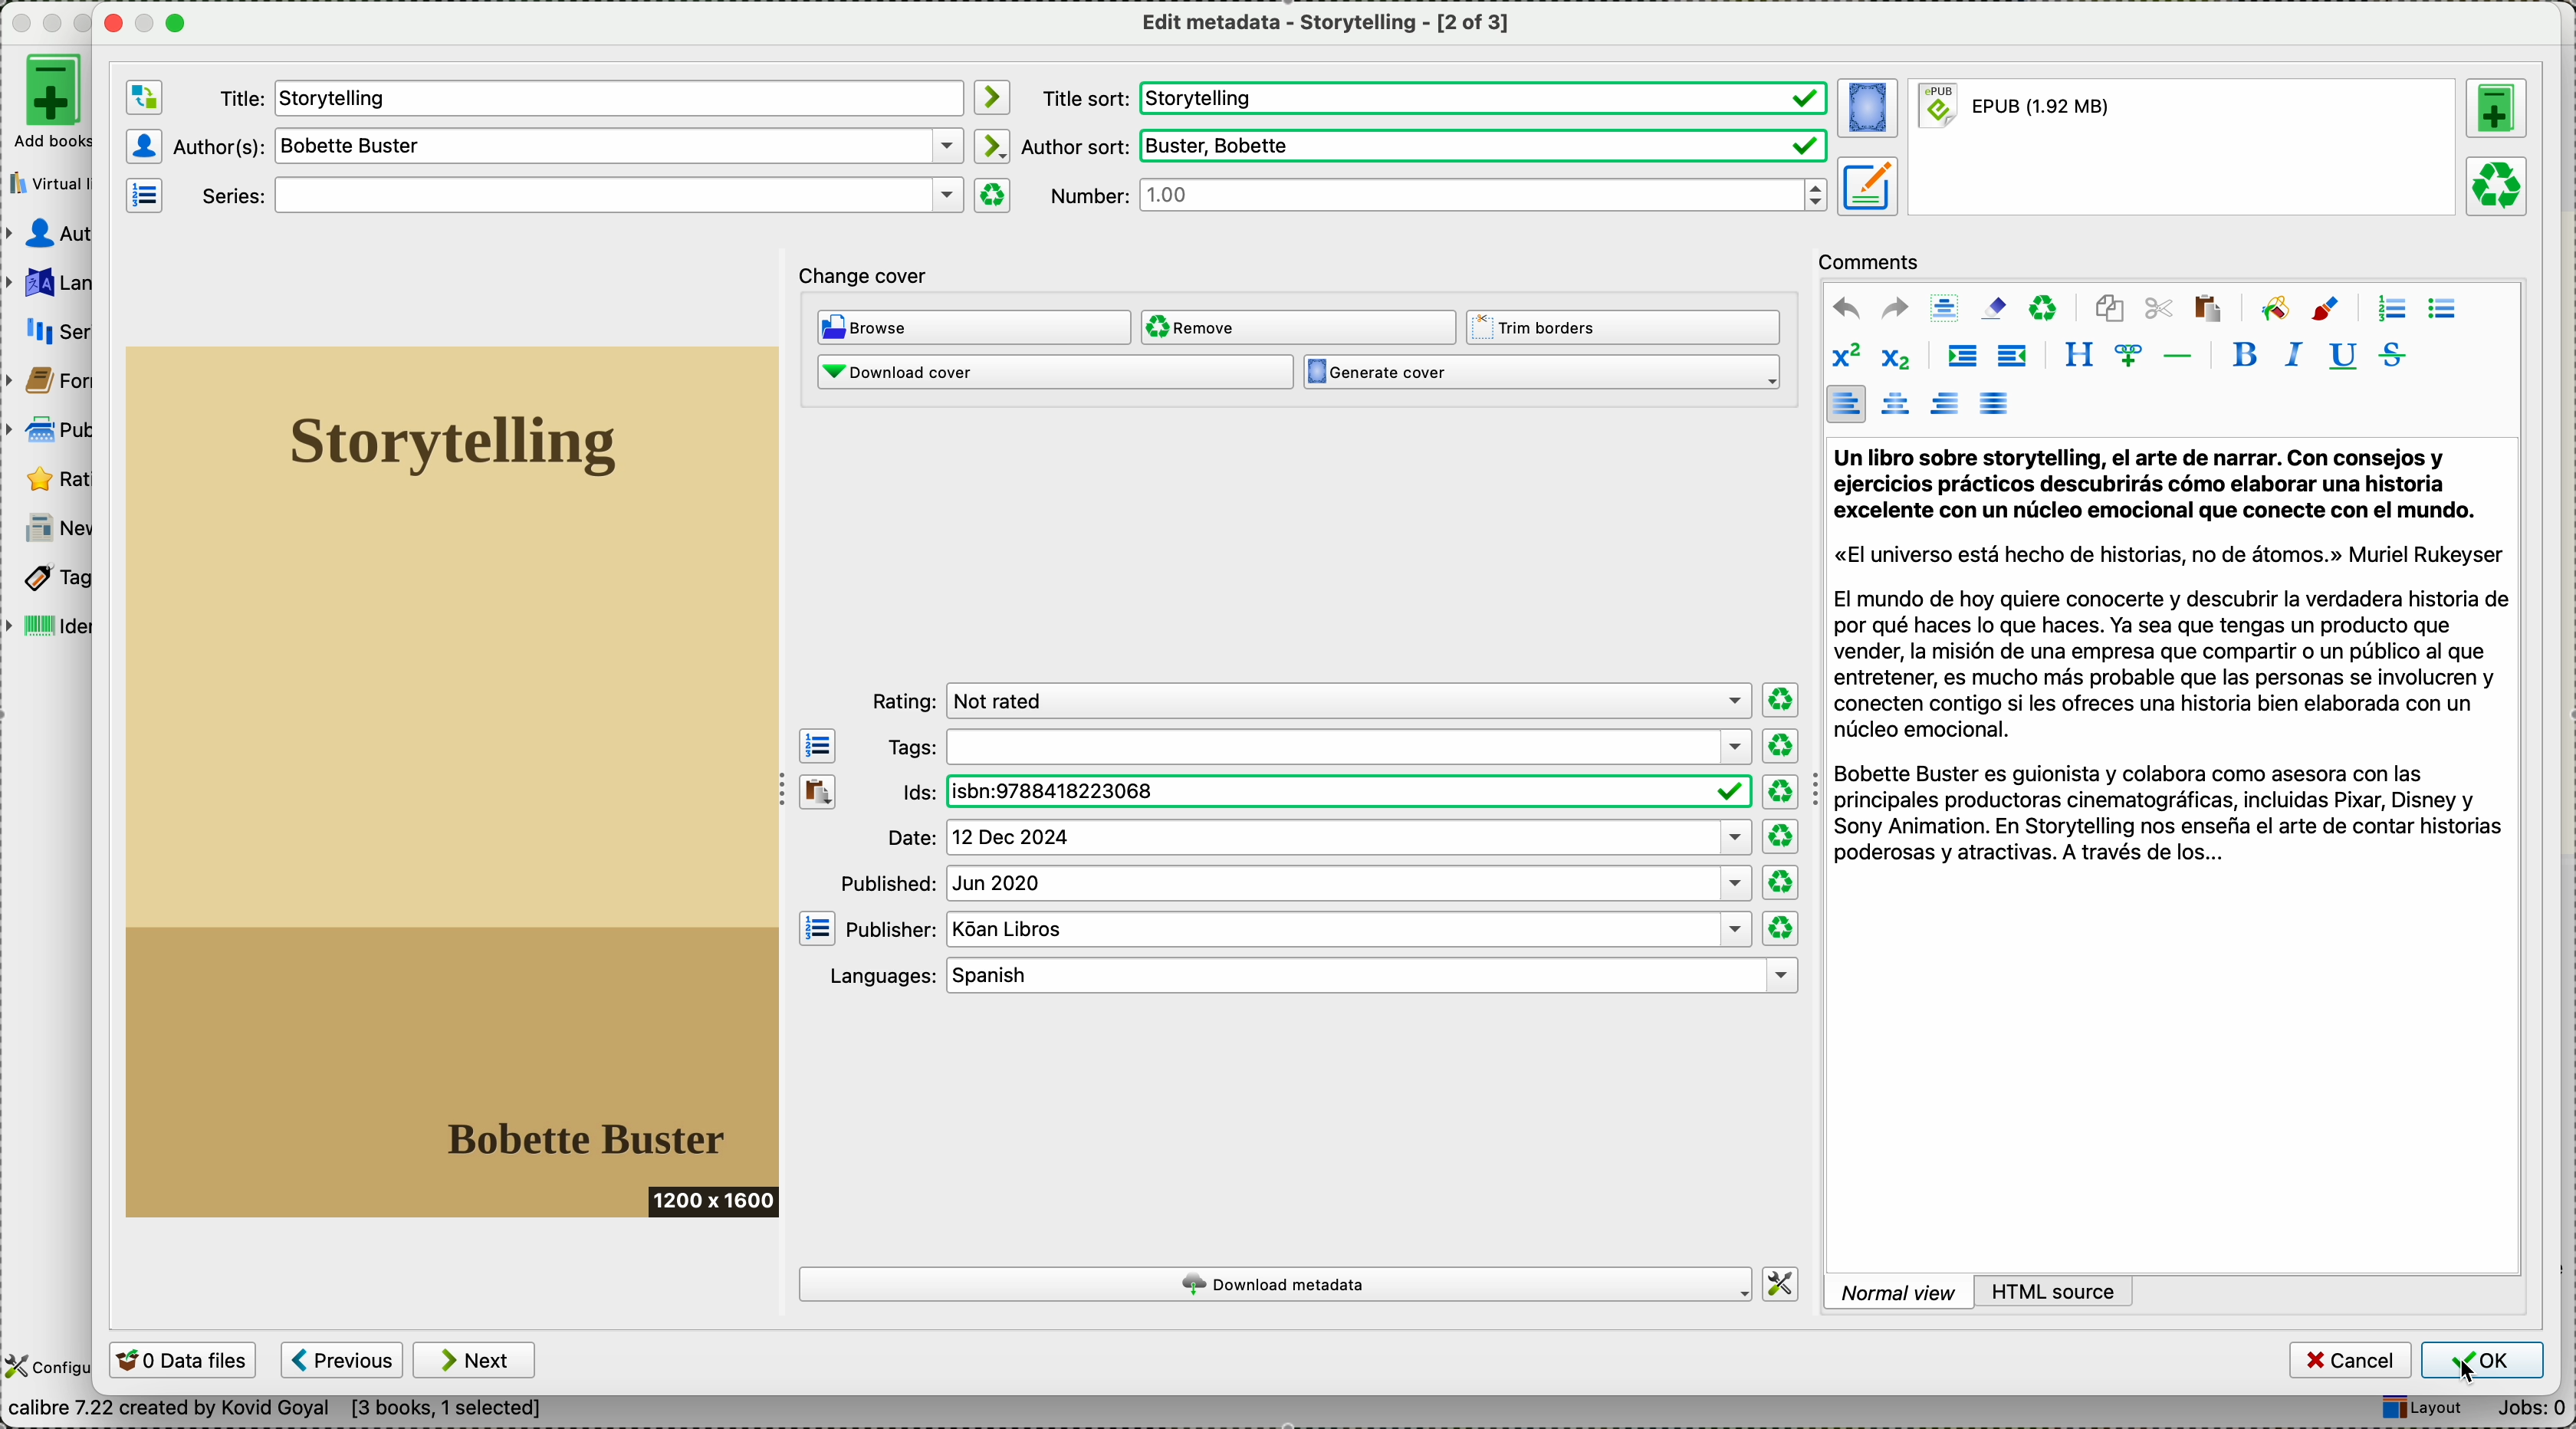 The image size is (2576, 1429). I want to click on increase indentation, so click(1959, 357).